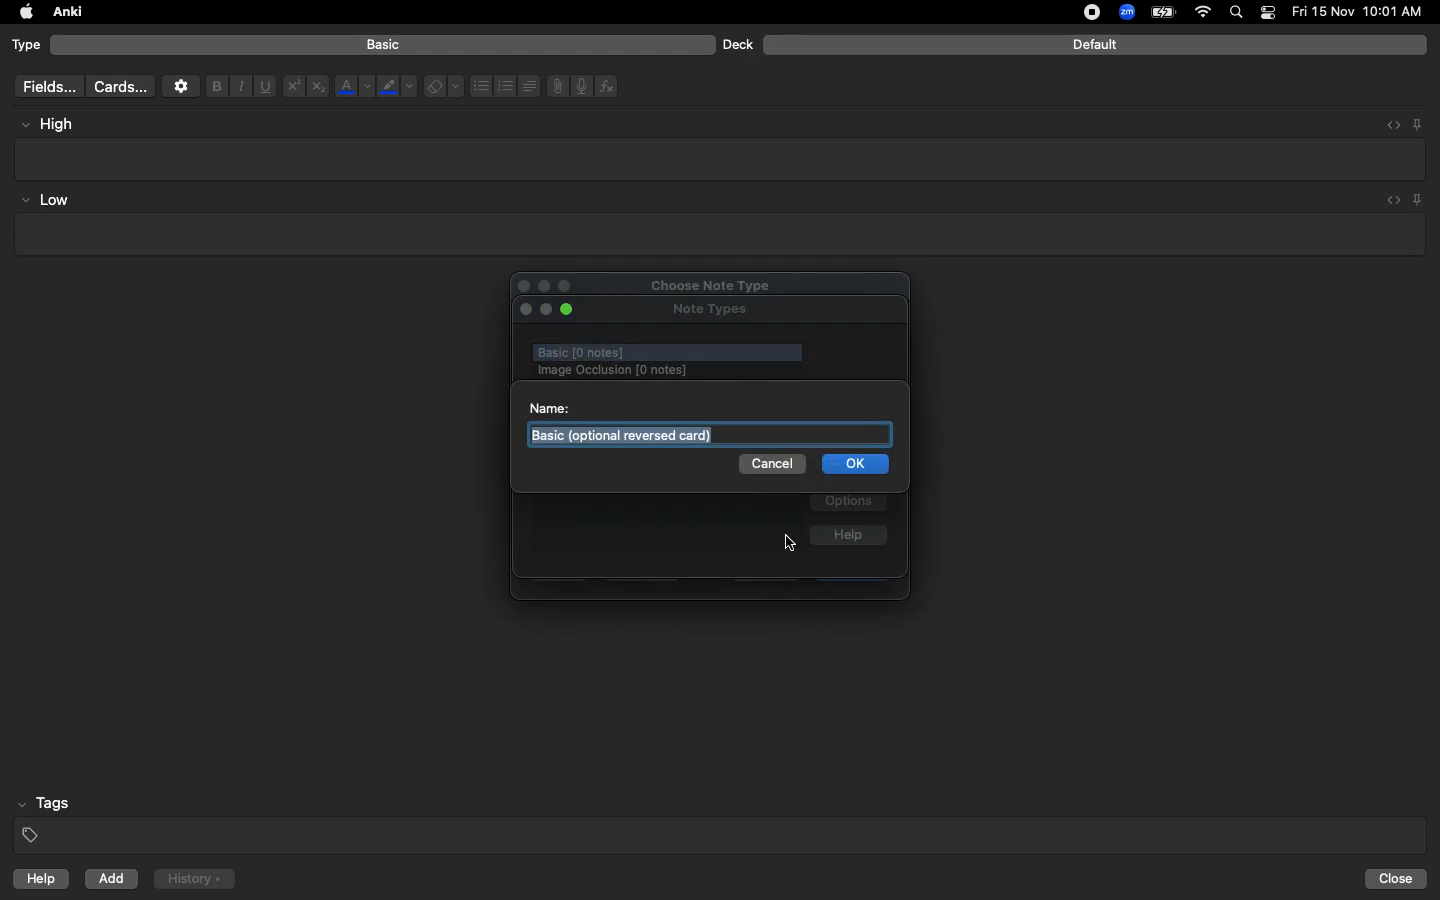 Image resolution: width=1440 pixels, height=900 pixels. Describe the element at coordinates (722, 158) in the screenshot. I see `Textbox` at that location.